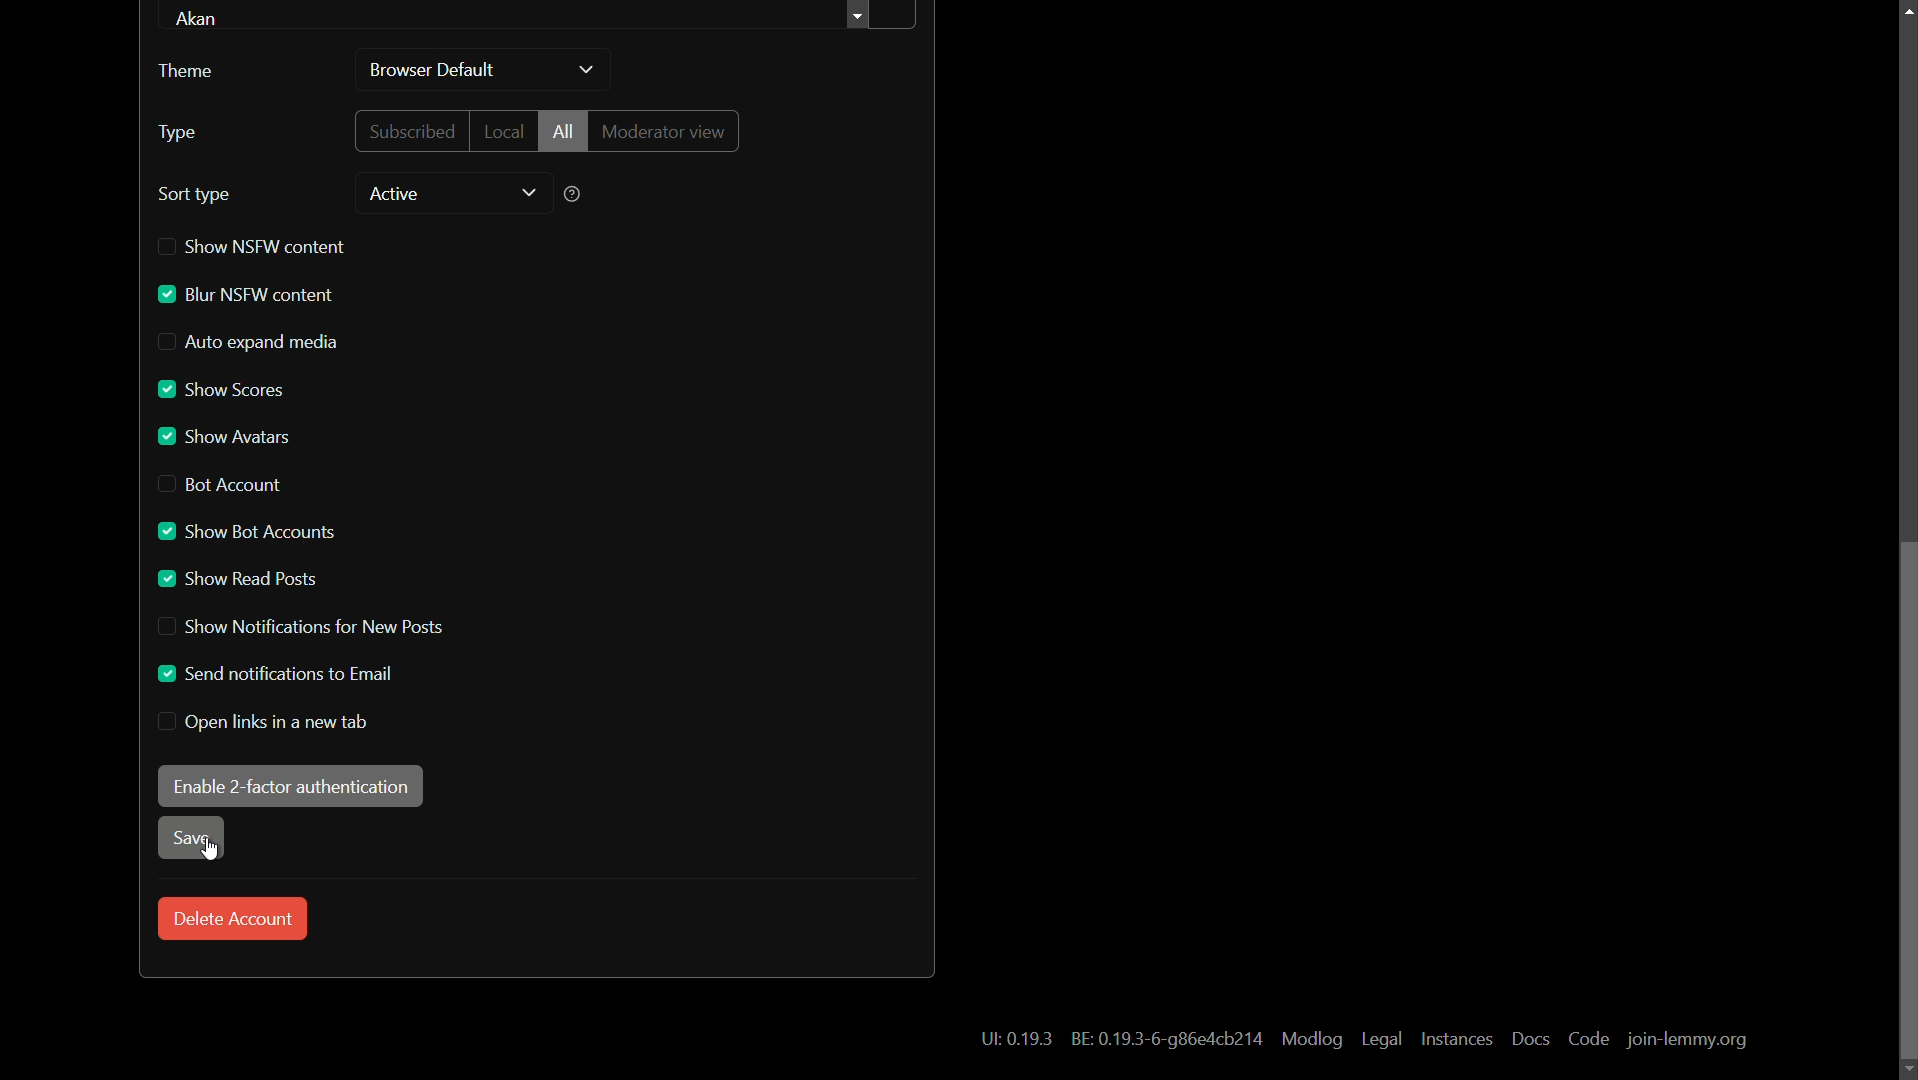  I want to click on dropdown, so click(587, 71).